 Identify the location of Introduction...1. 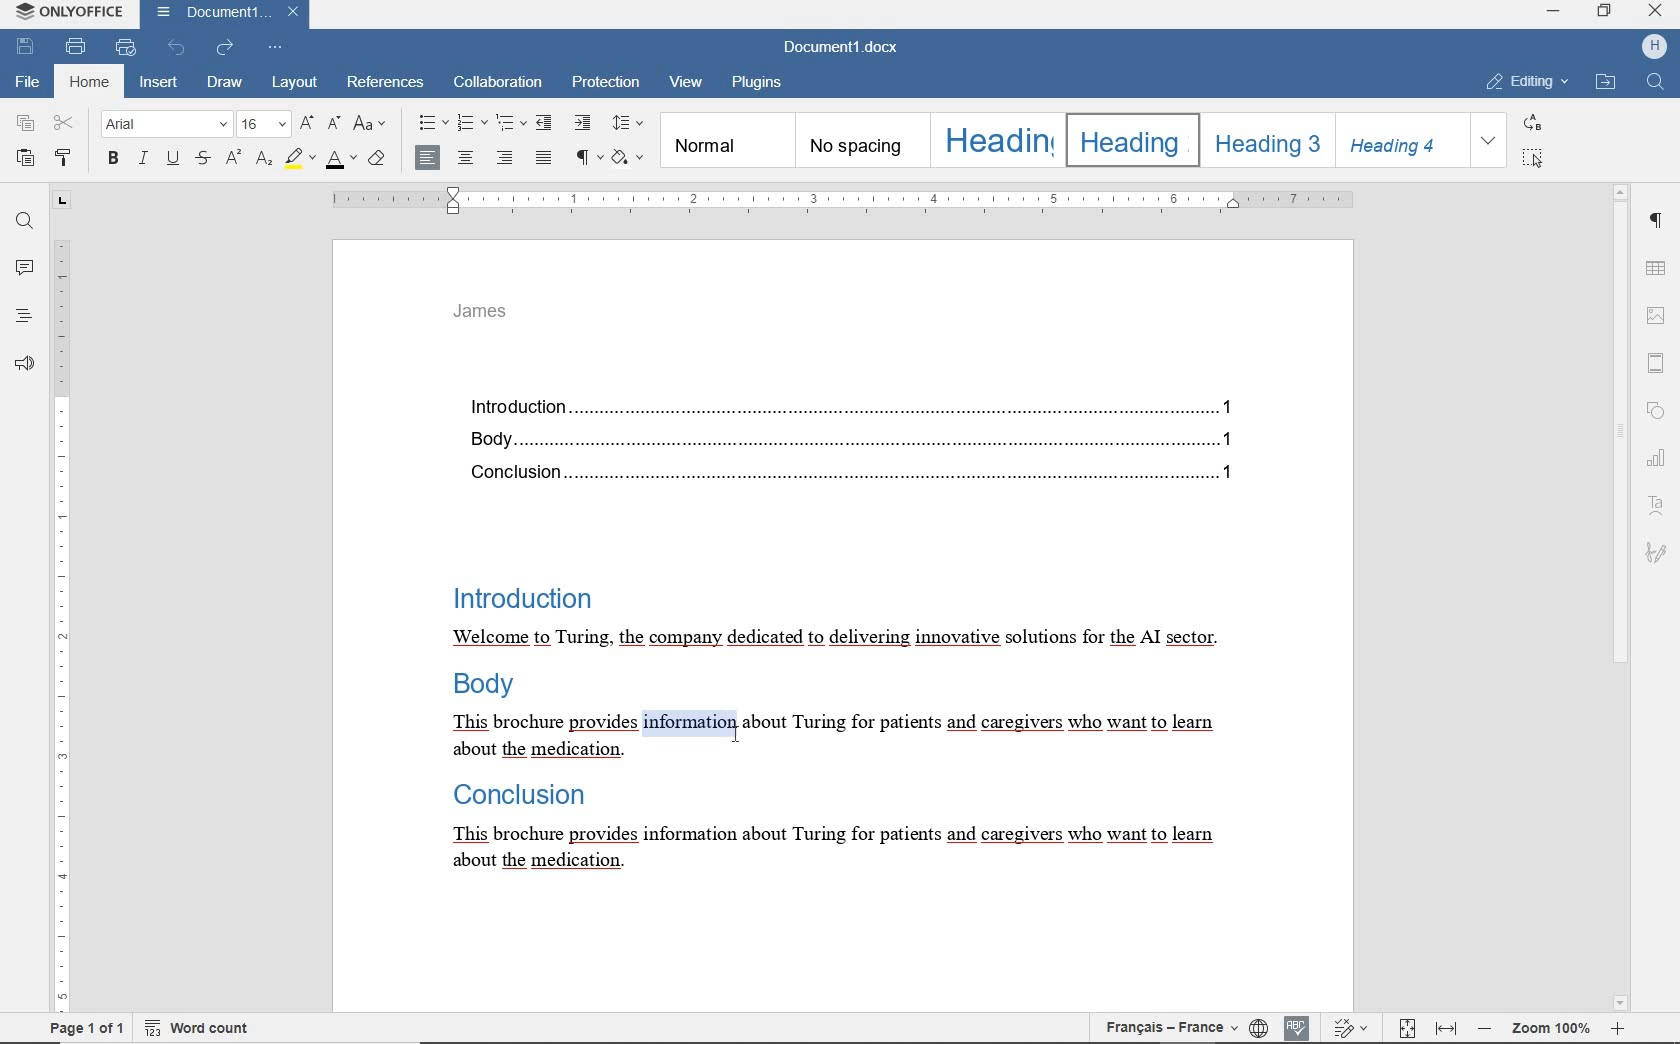
(845, 403).